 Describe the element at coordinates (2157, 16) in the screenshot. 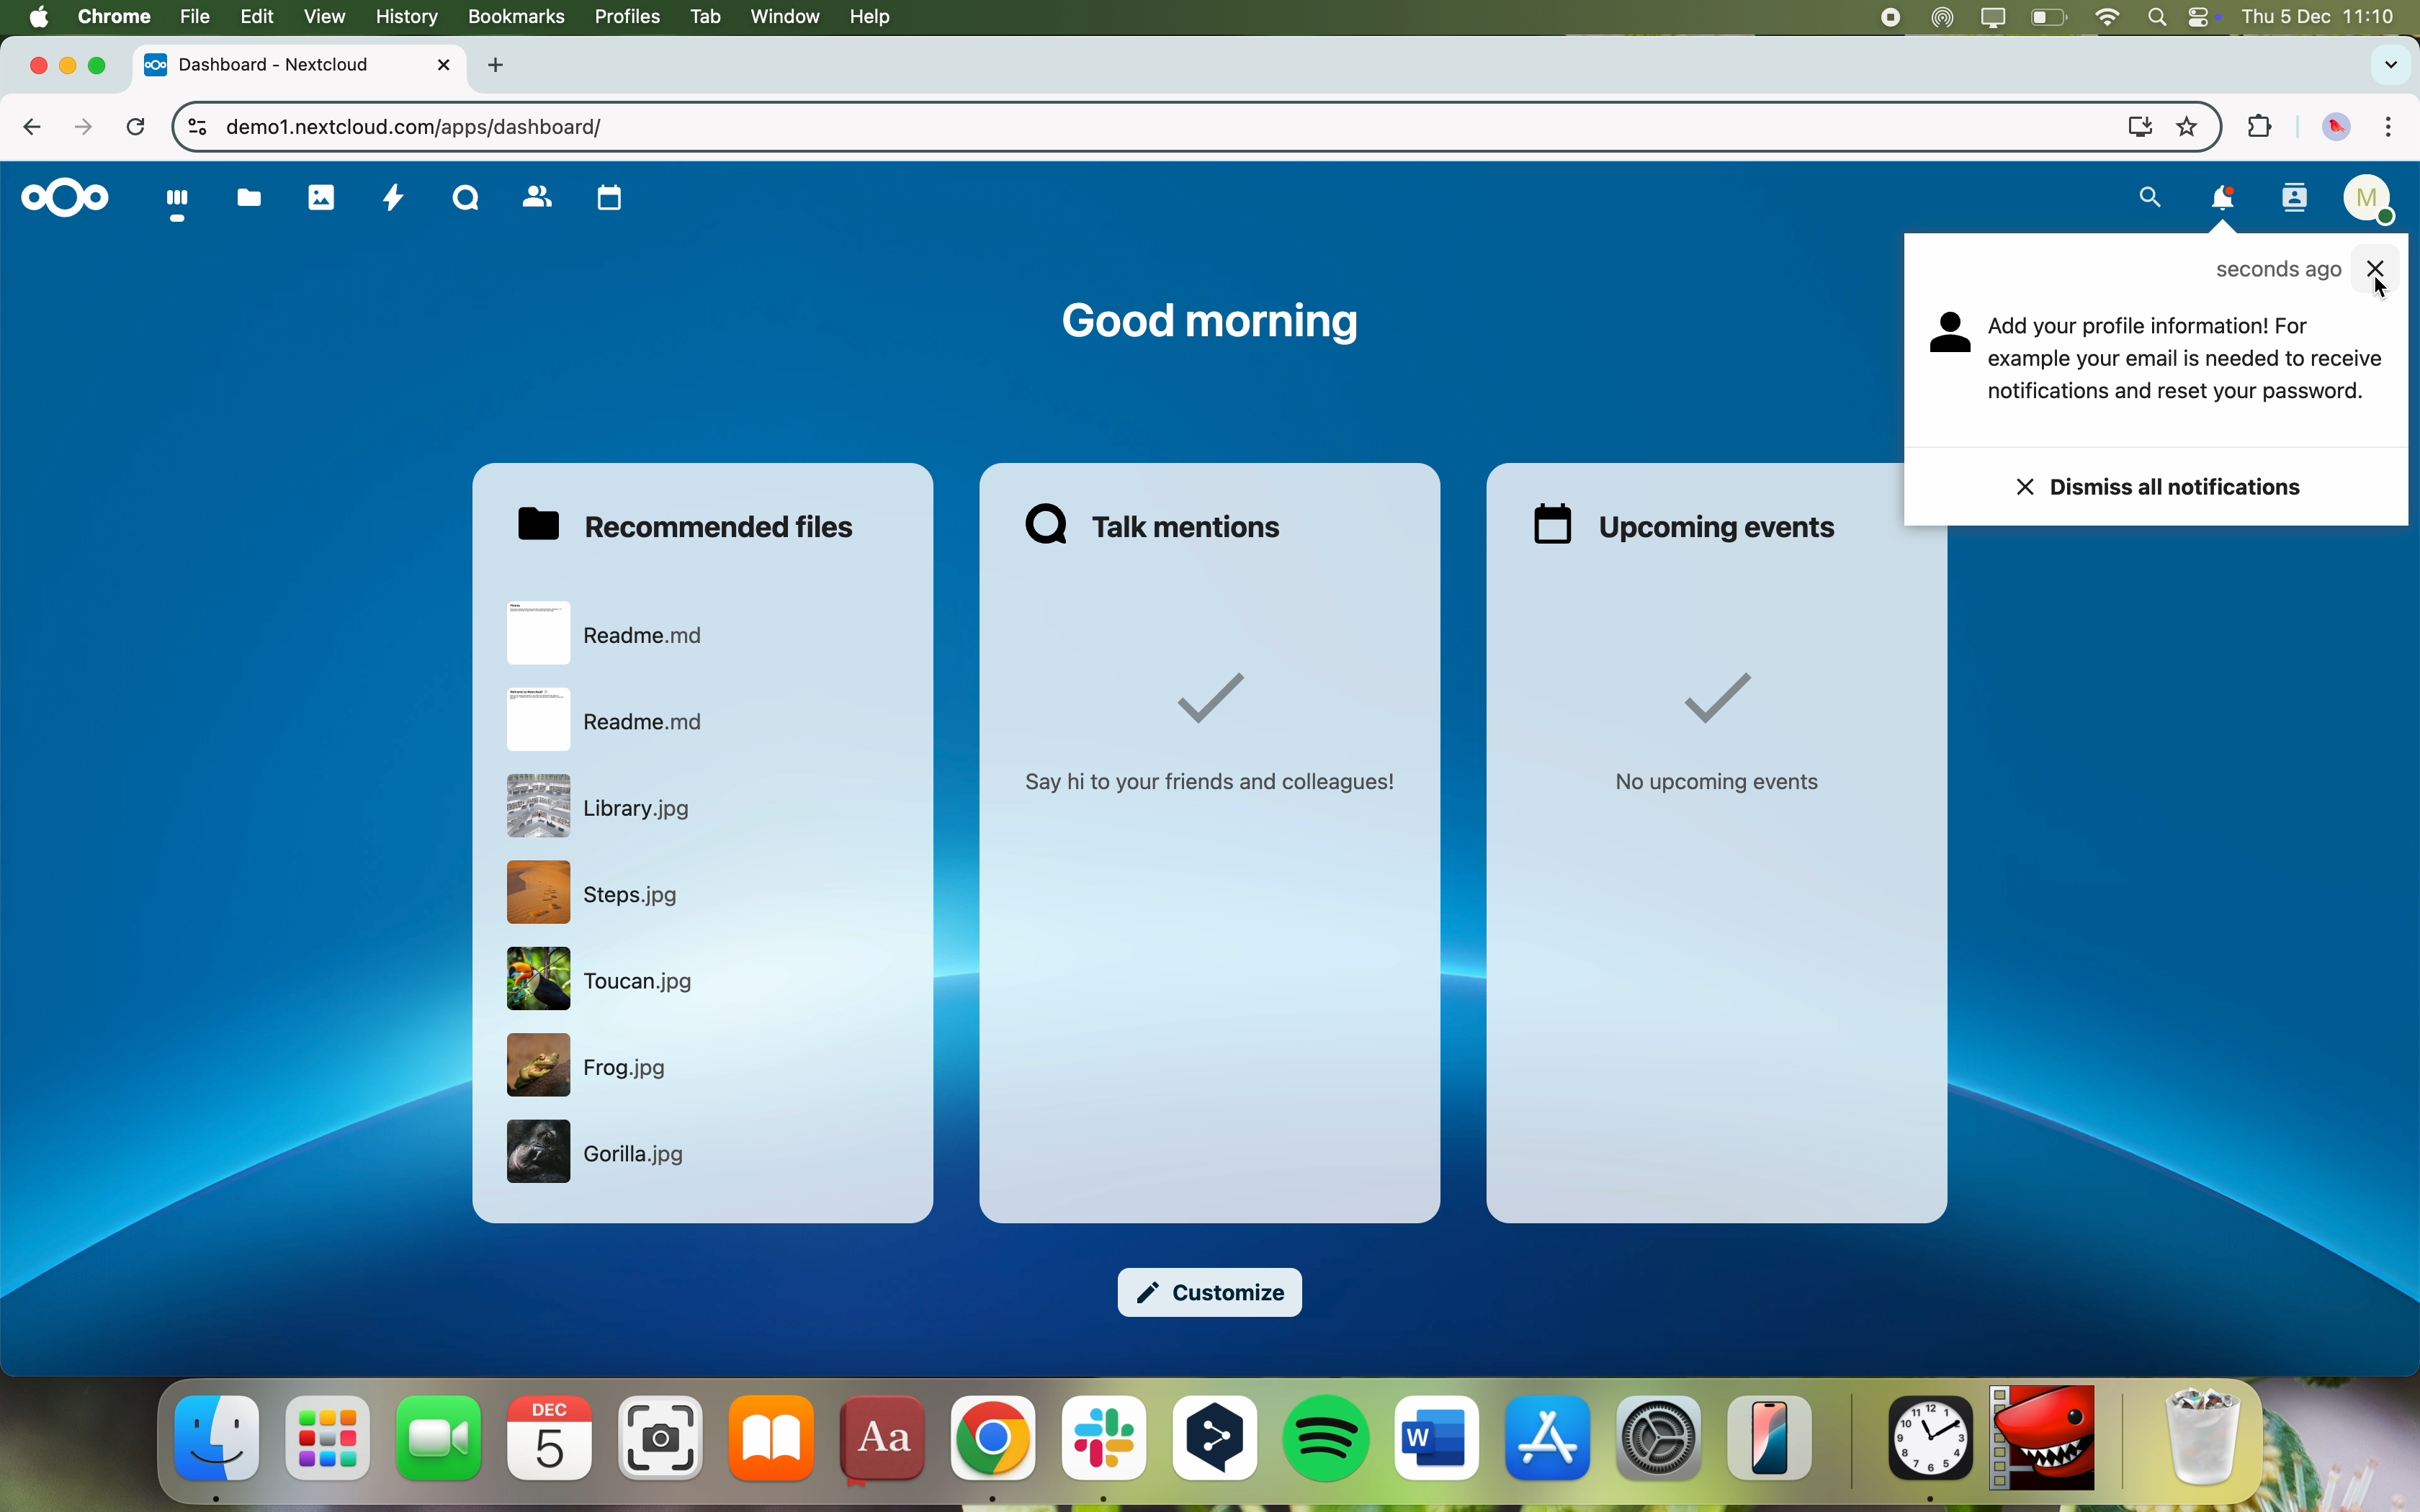

I see `spotlight search` at that location.